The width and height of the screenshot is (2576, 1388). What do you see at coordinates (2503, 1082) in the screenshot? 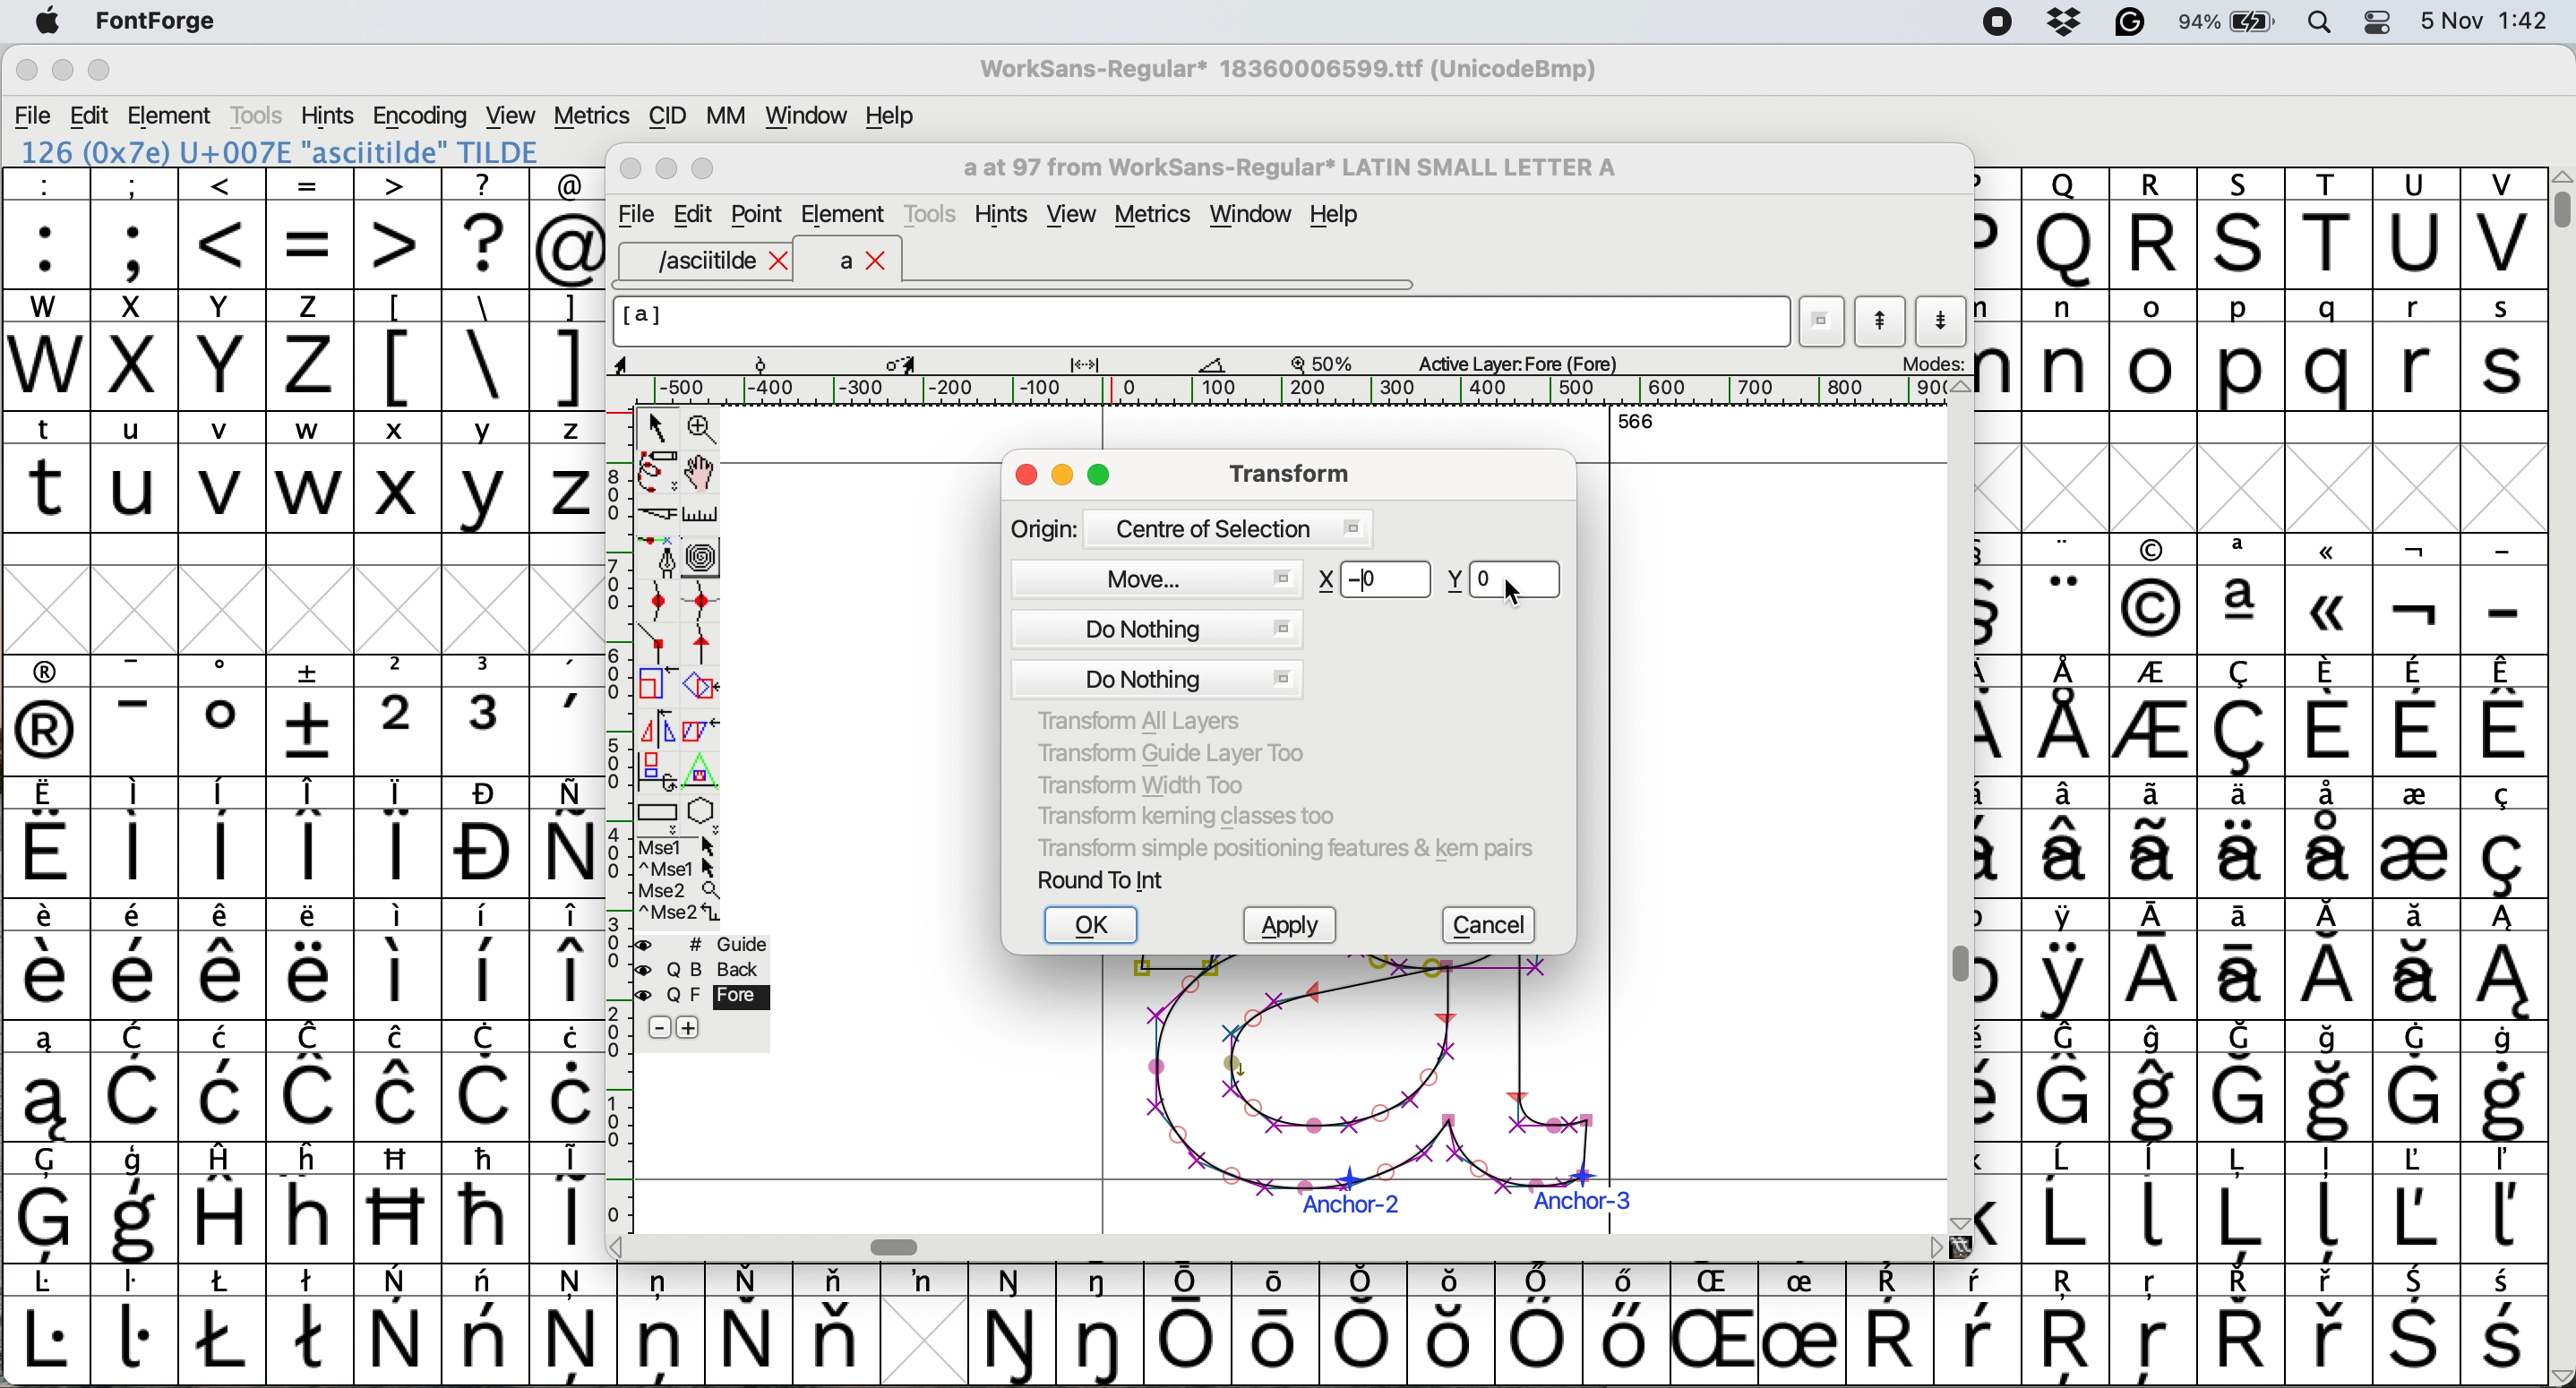
I see `symbol` at bounding box center [2503, 1082].